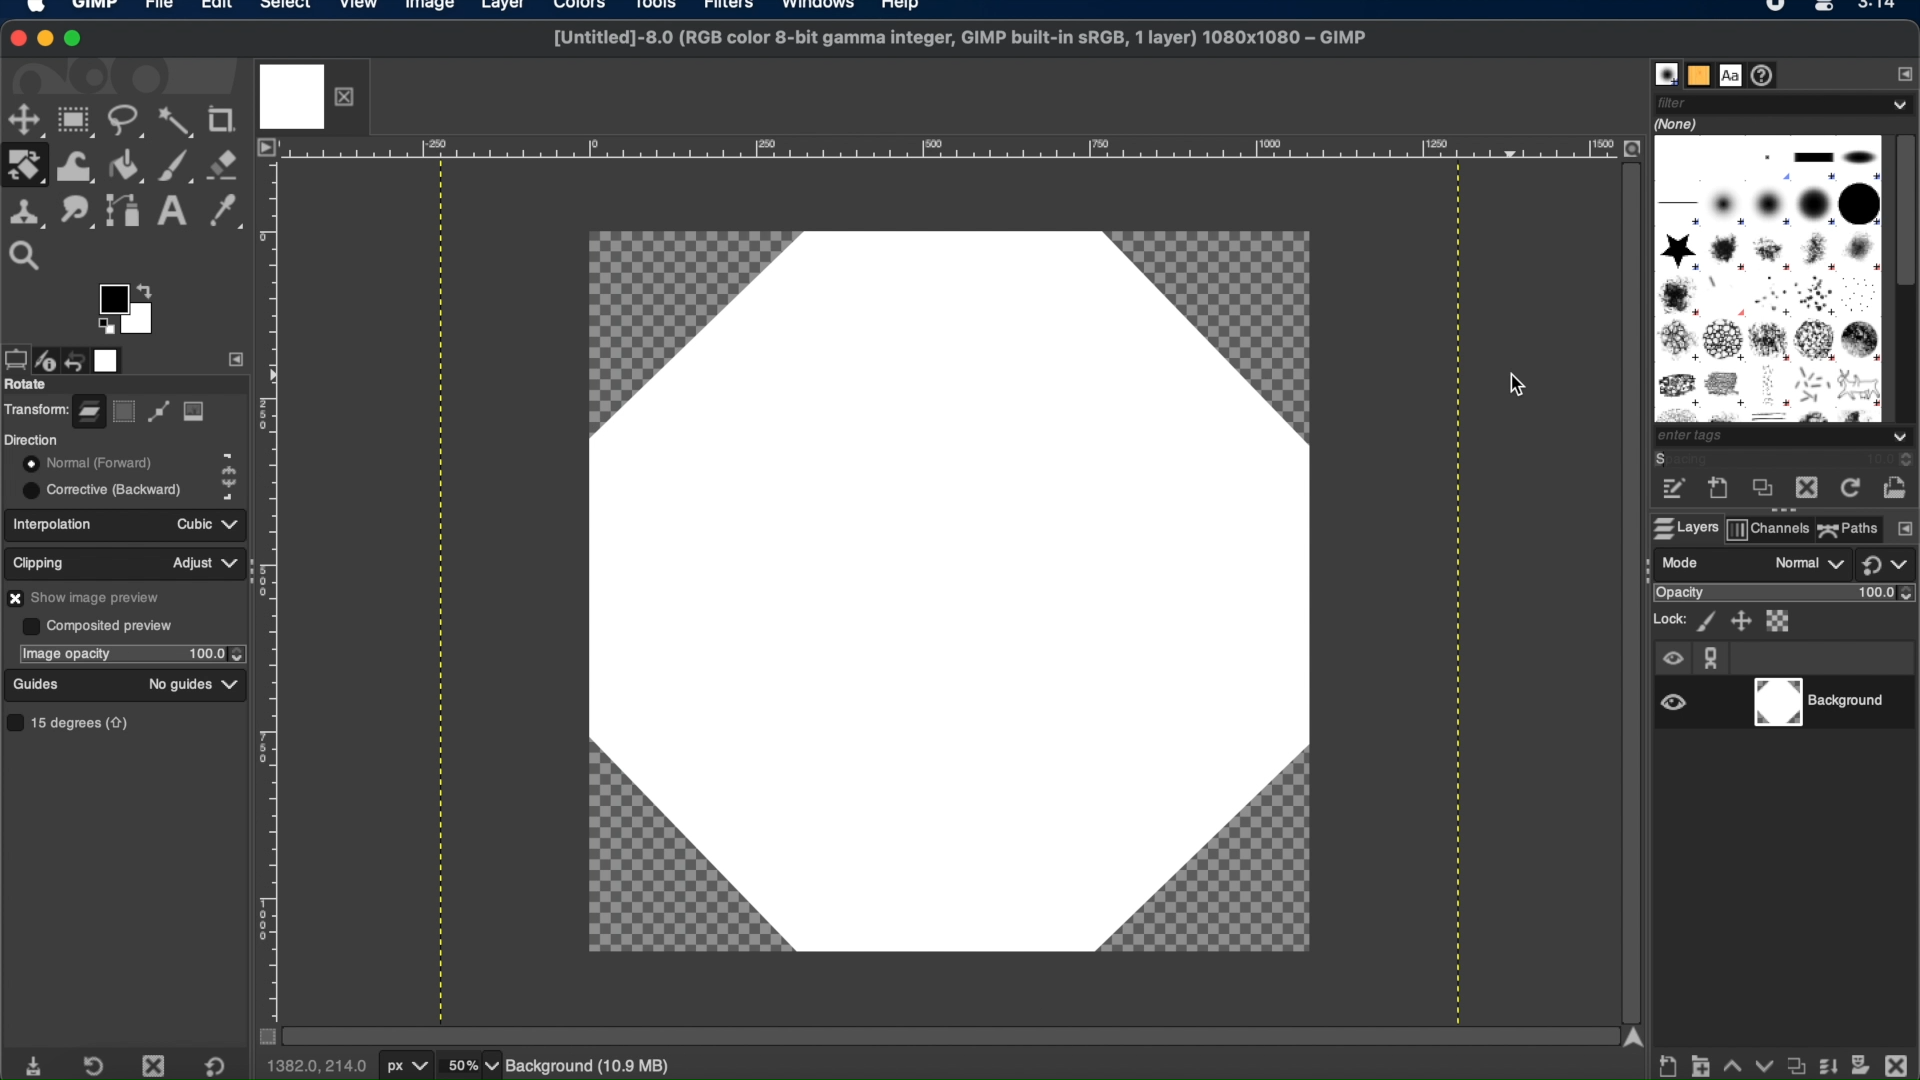 This screenshot has width=1920, height=1080. Describe the element at coordinates (949, 150) in the screenshot. I see `margin` at that location.